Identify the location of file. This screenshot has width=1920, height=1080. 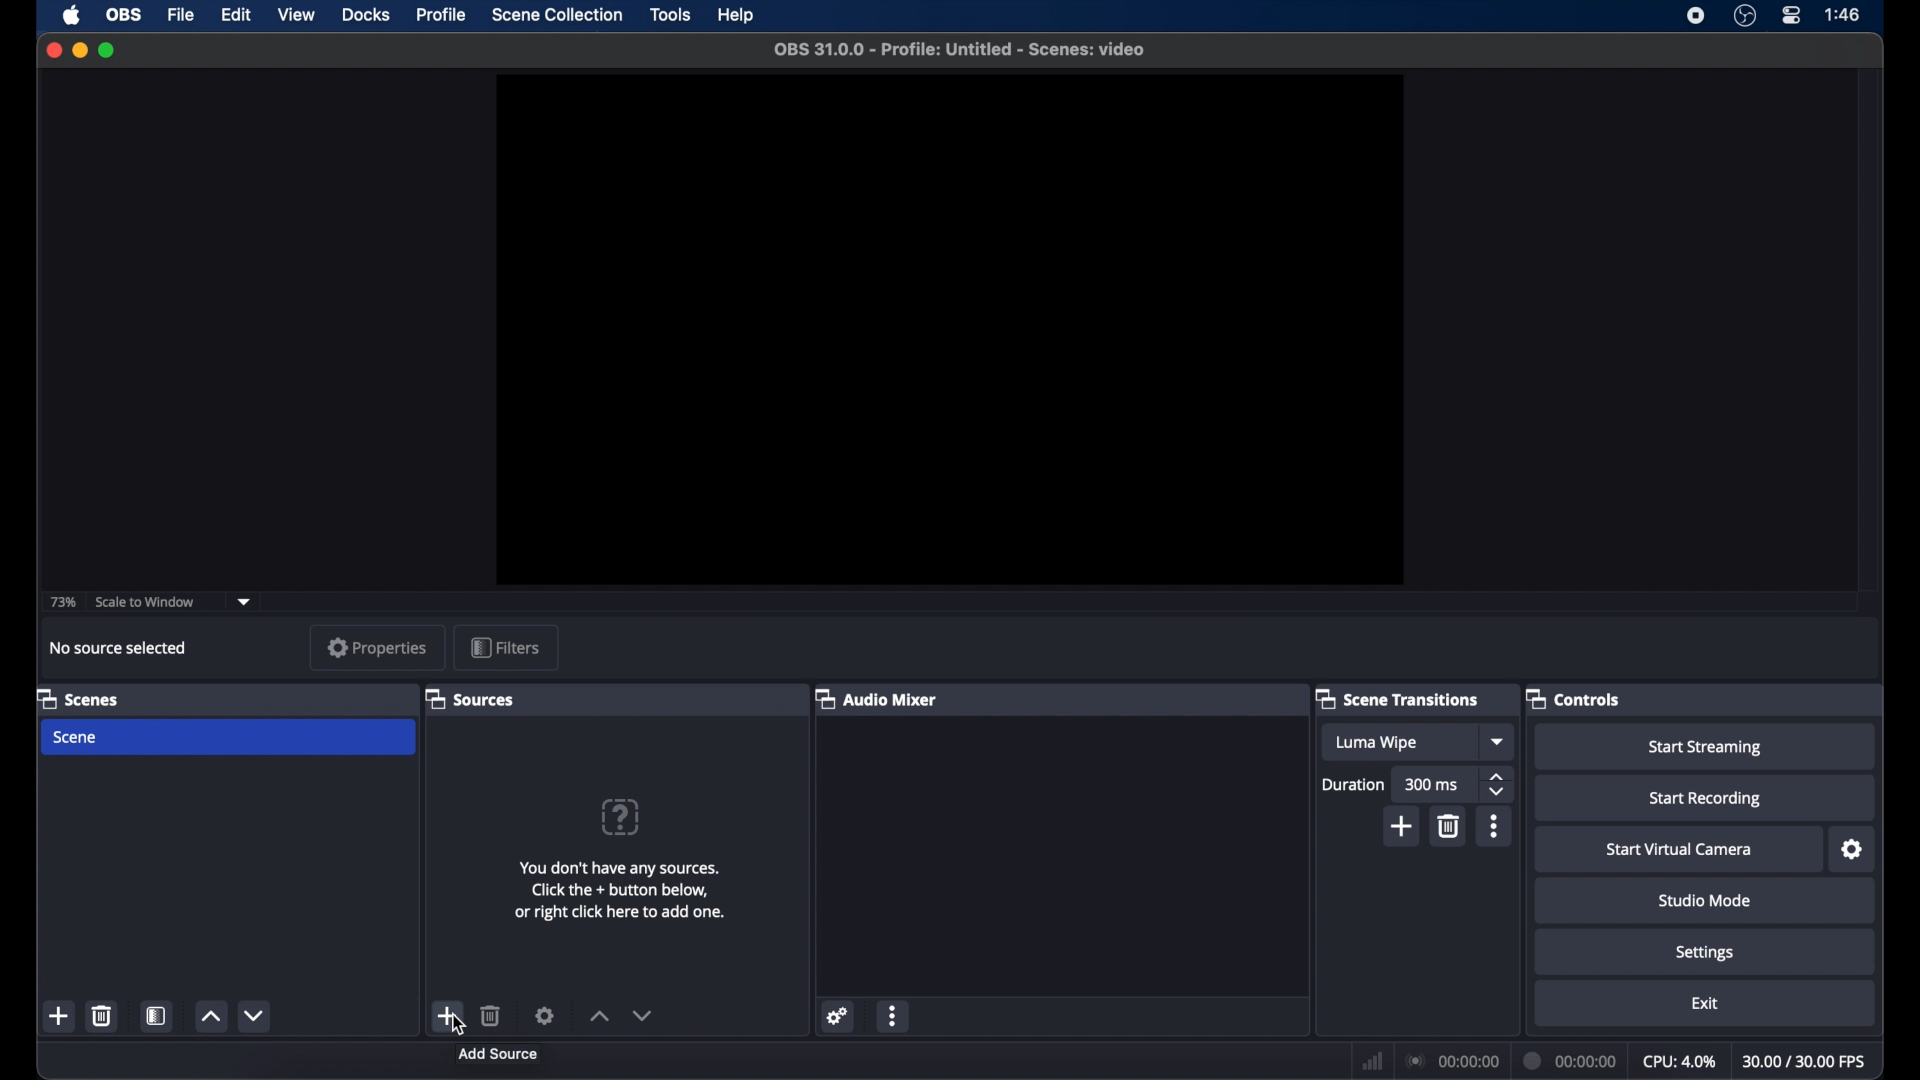
(182, 16).